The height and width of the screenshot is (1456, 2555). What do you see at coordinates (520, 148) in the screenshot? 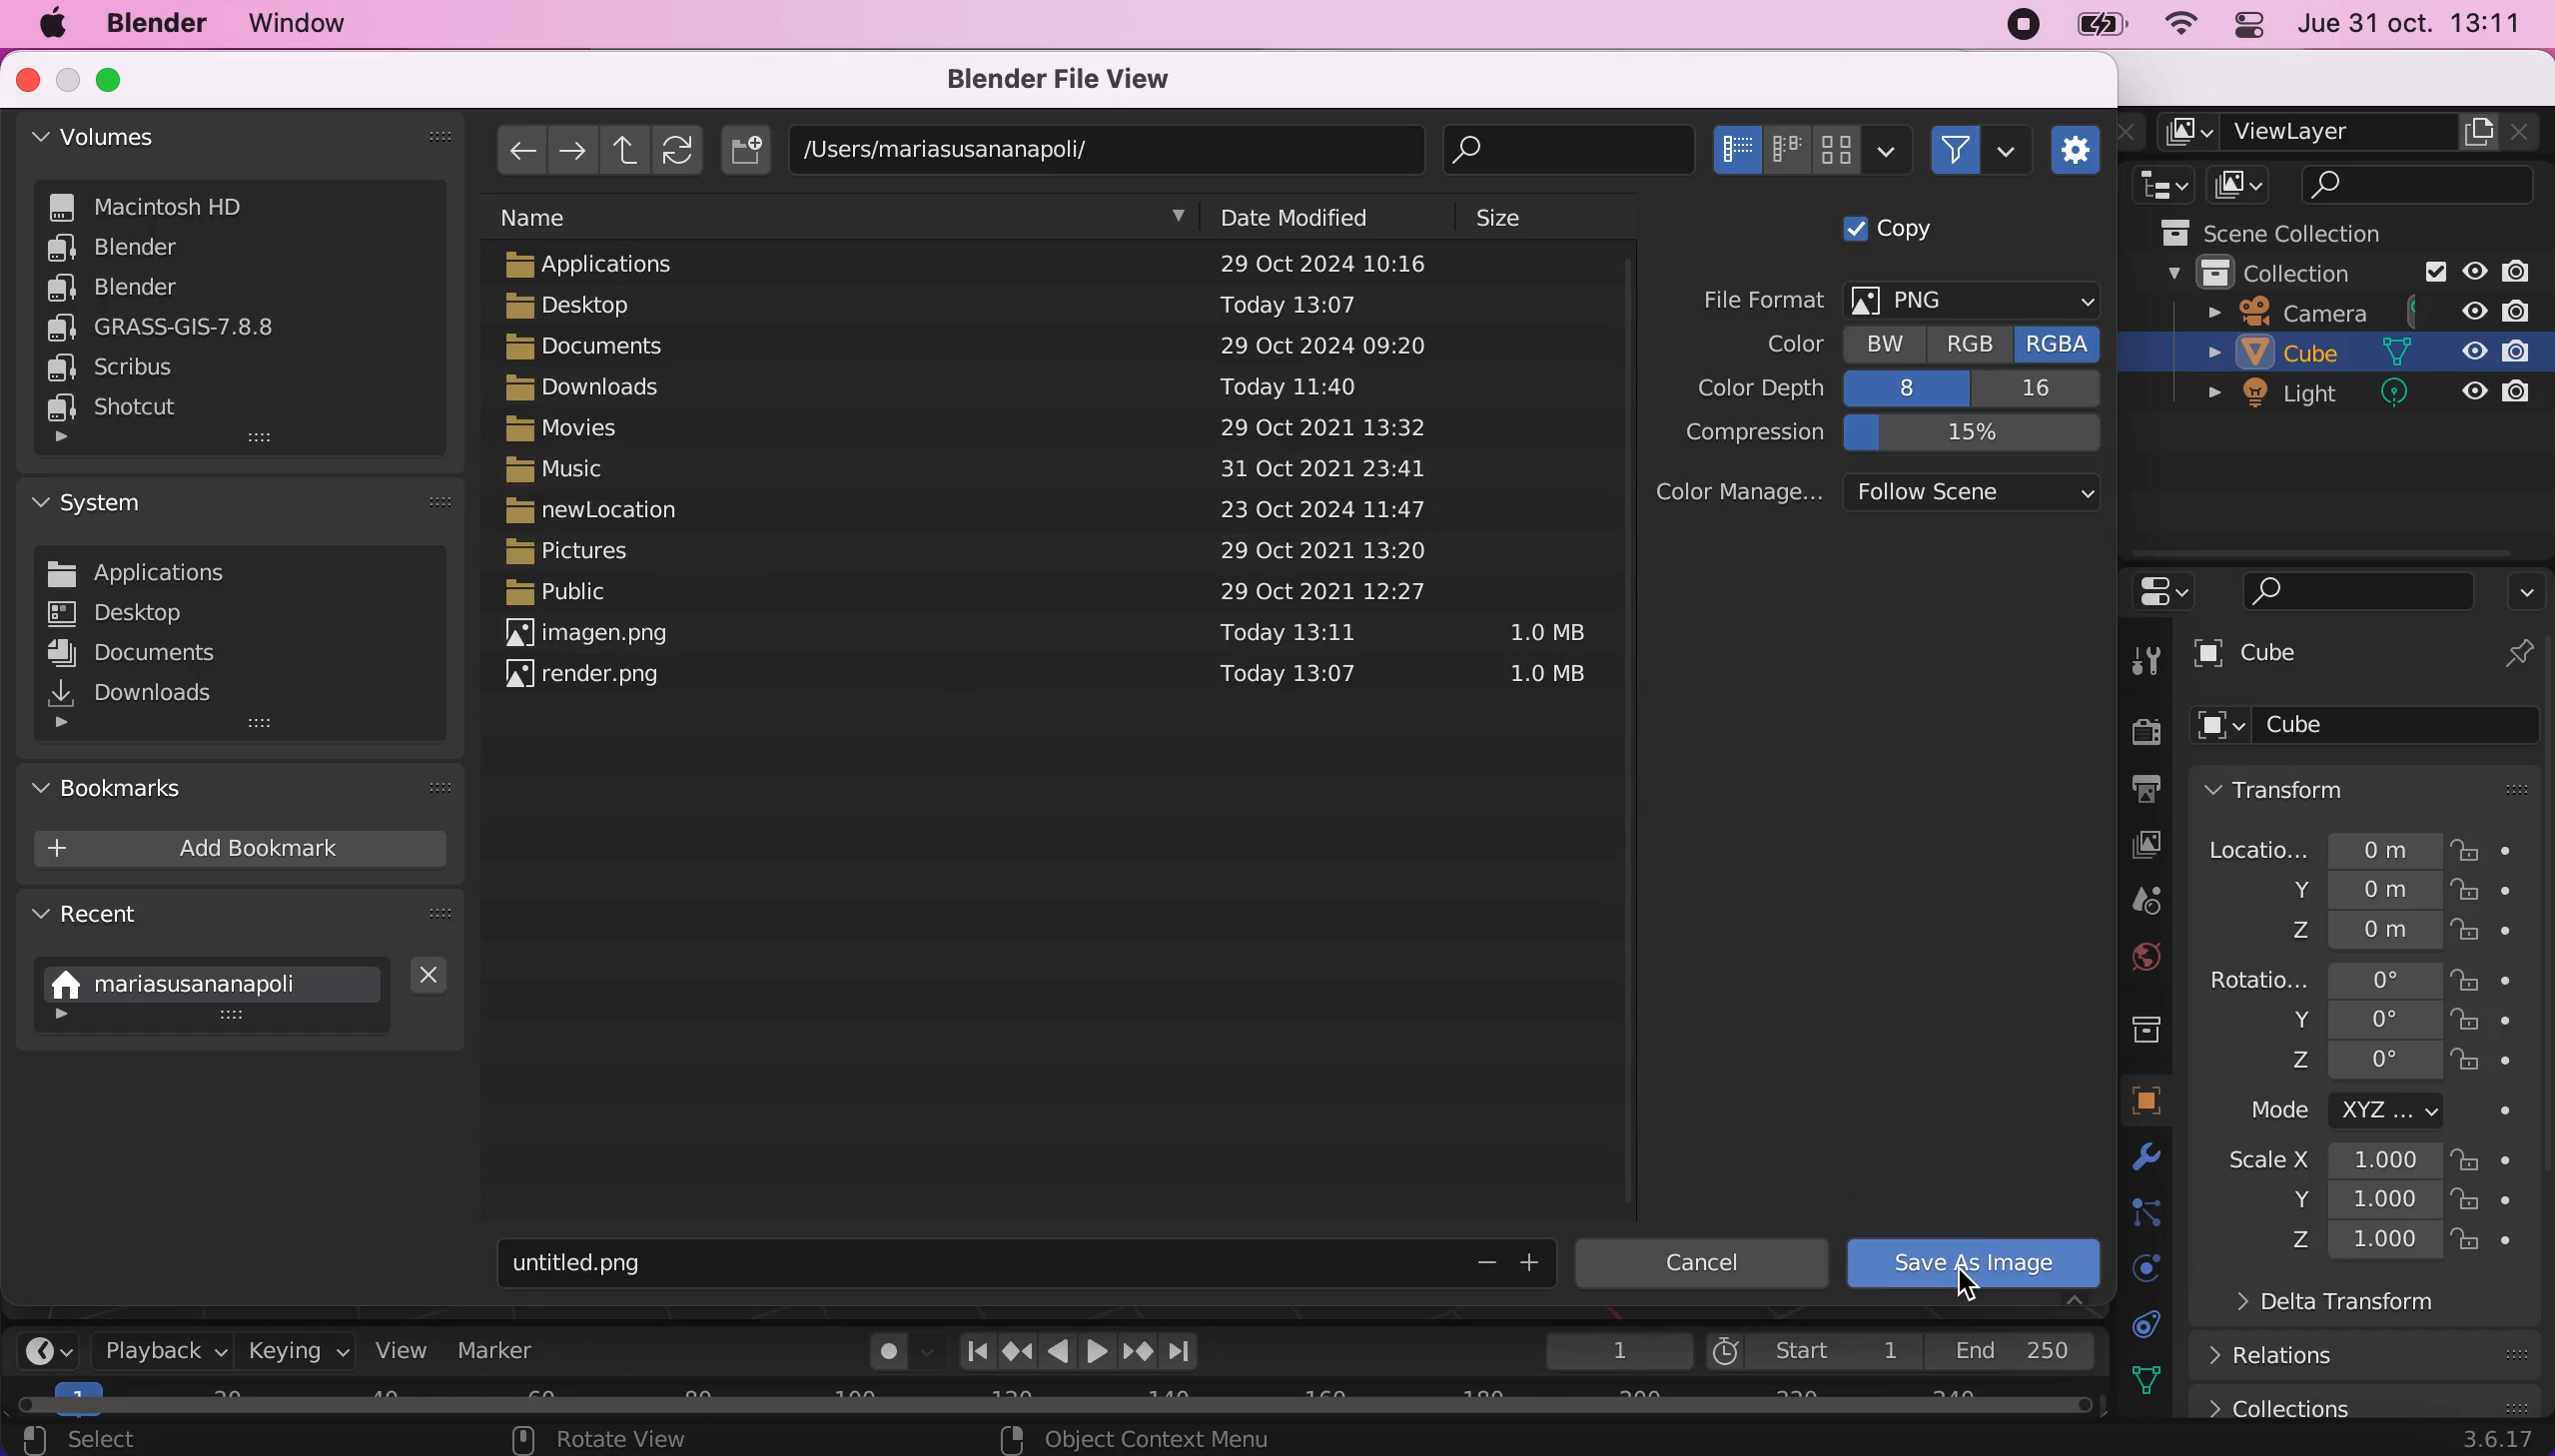
I see `previous folder` at bounding box center [520, 148].